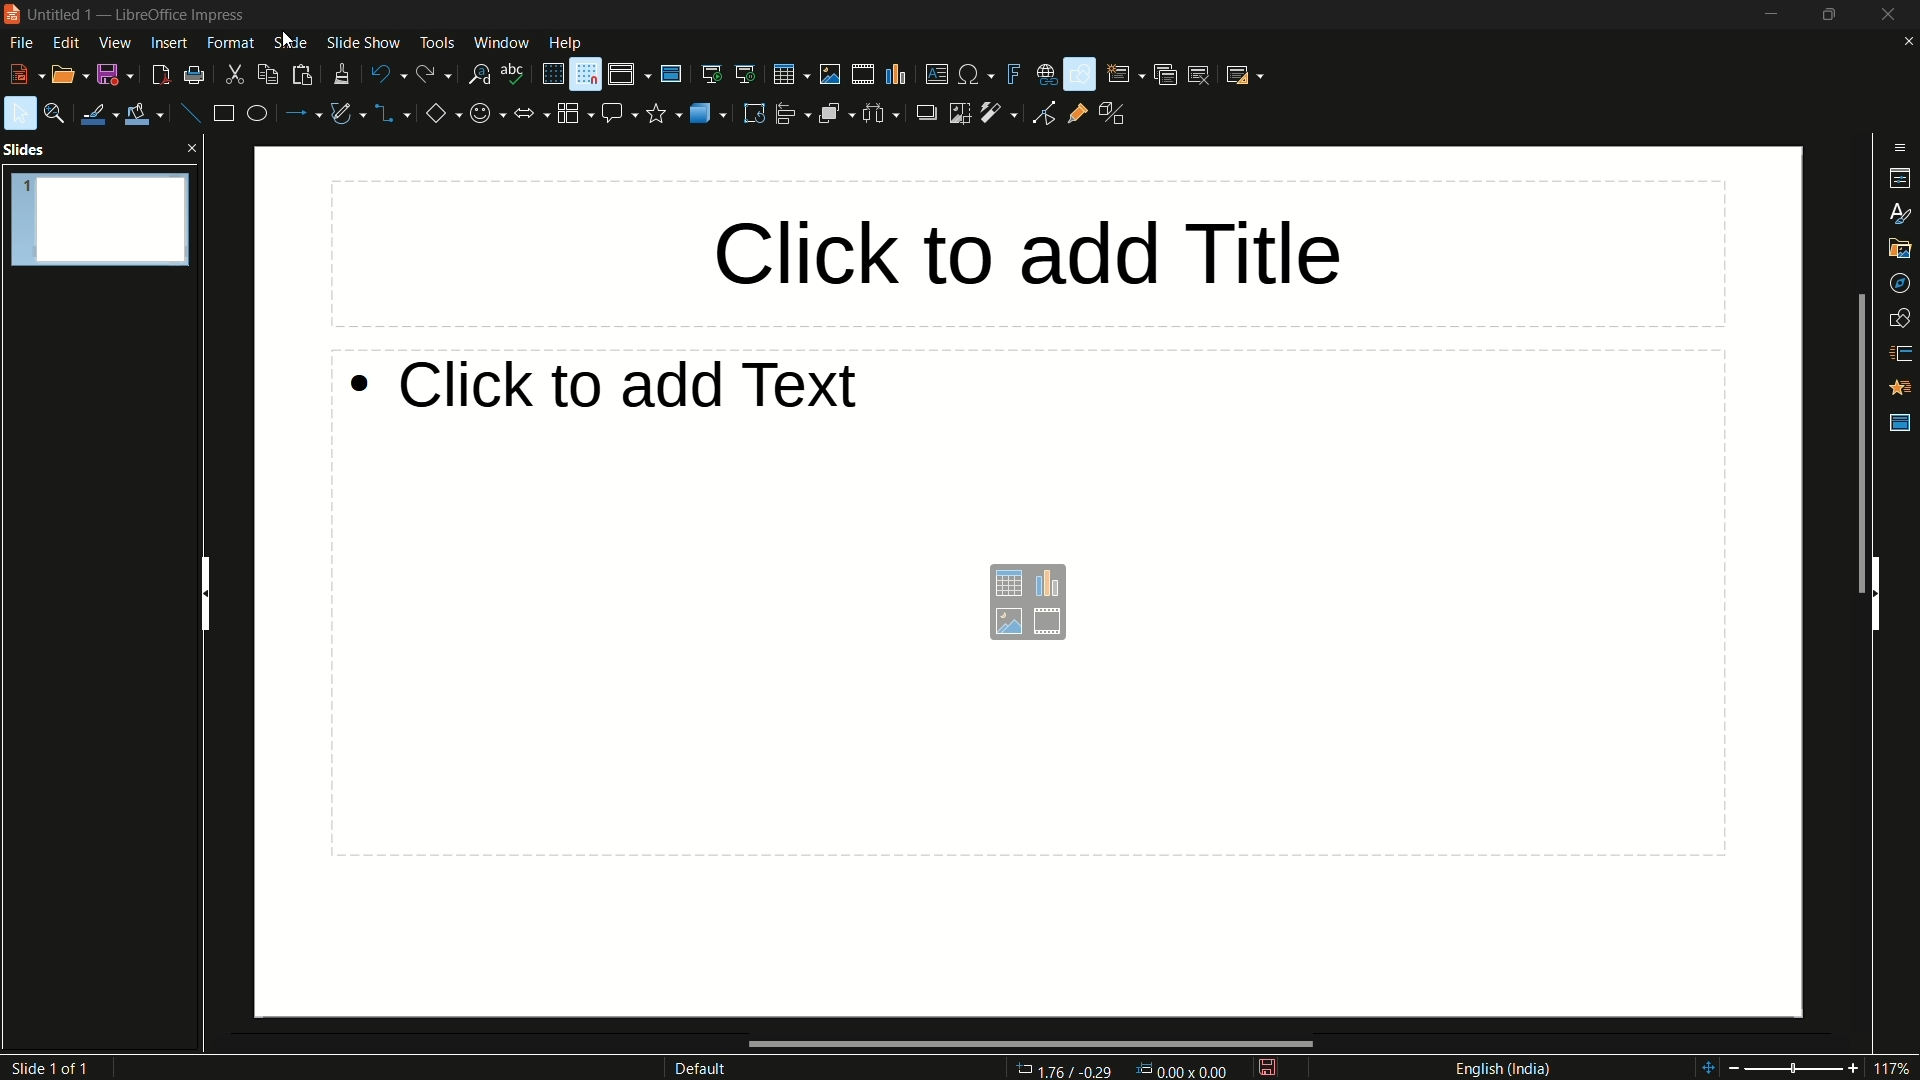 The height and width of the screenshot is (1080, 1920). What do you see at coordinates (573, 113) in the screenshot?
I see `flowchart` at bounding box center [573, 113].